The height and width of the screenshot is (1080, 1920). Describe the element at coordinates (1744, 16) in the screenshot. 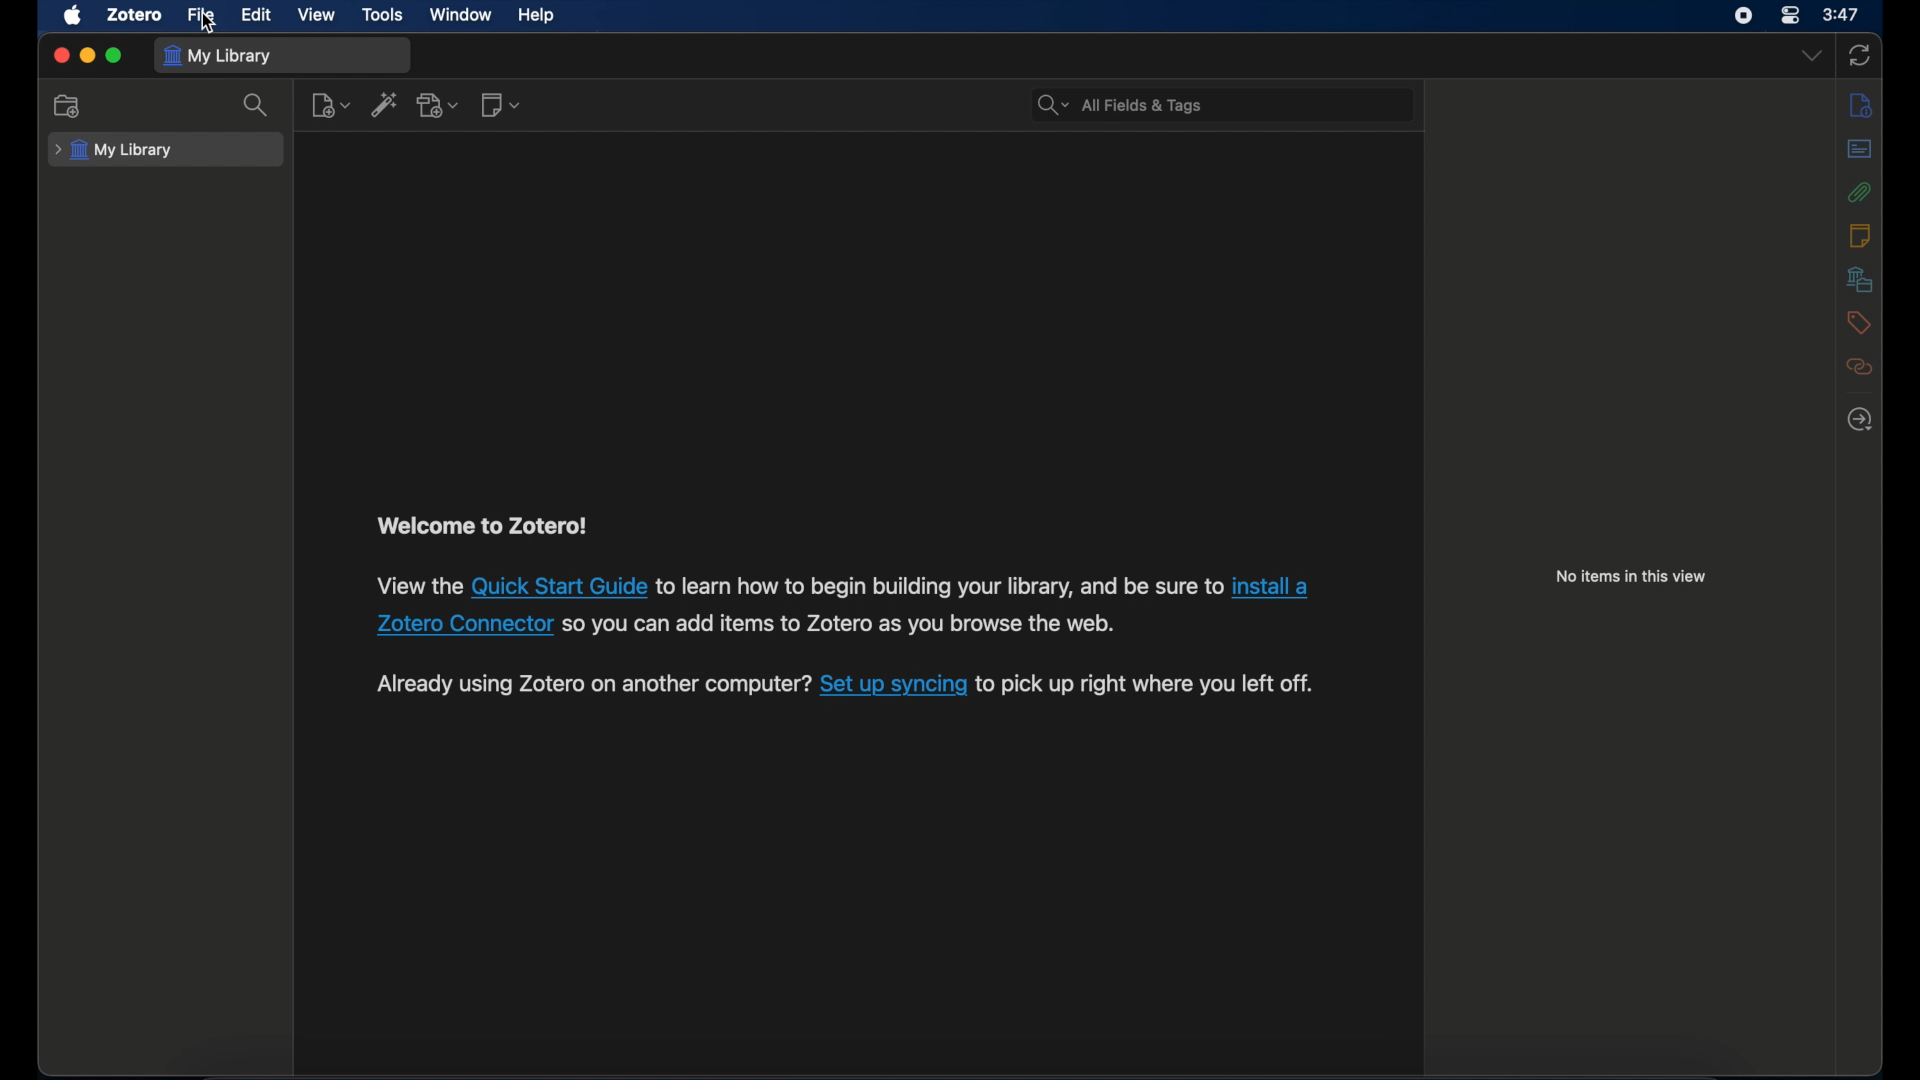

I see `screen recorder` at that location.